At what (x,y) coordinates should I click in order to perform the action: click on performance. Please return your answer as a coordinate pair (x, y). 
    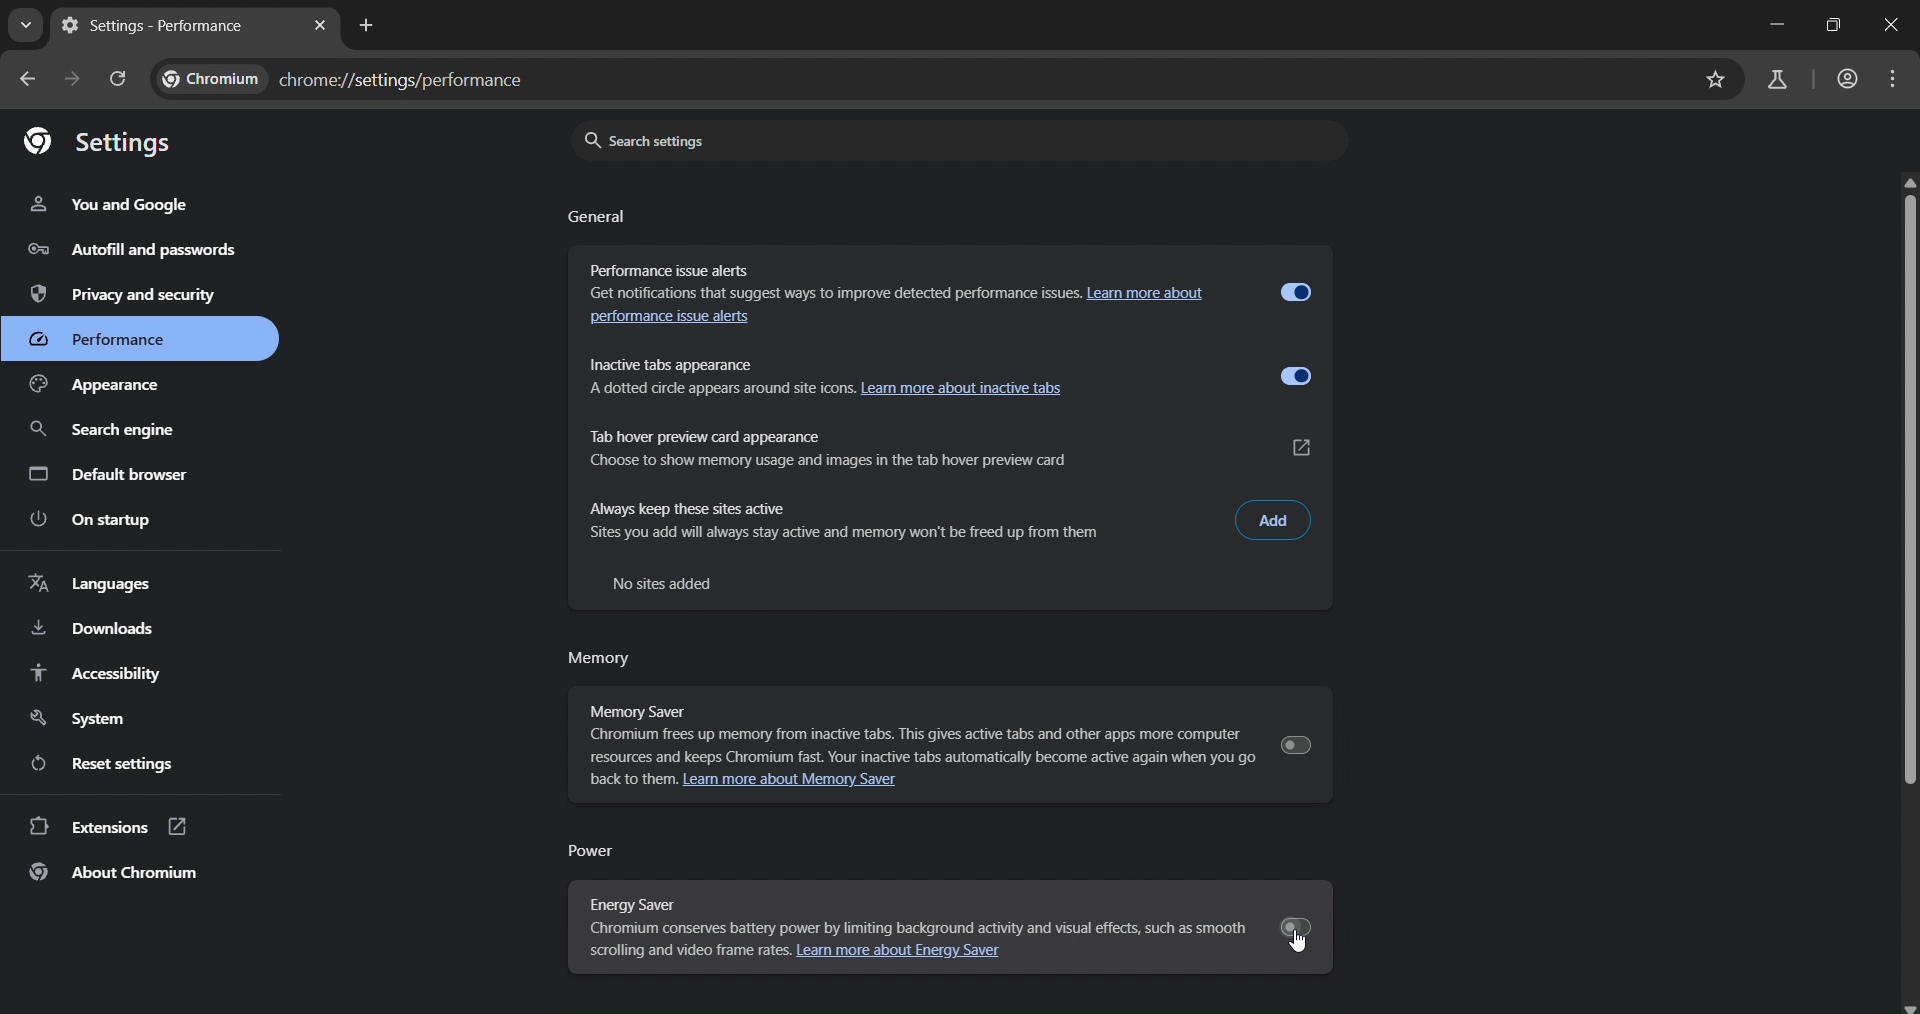
    Looking at the image, I should click on (123, 339).